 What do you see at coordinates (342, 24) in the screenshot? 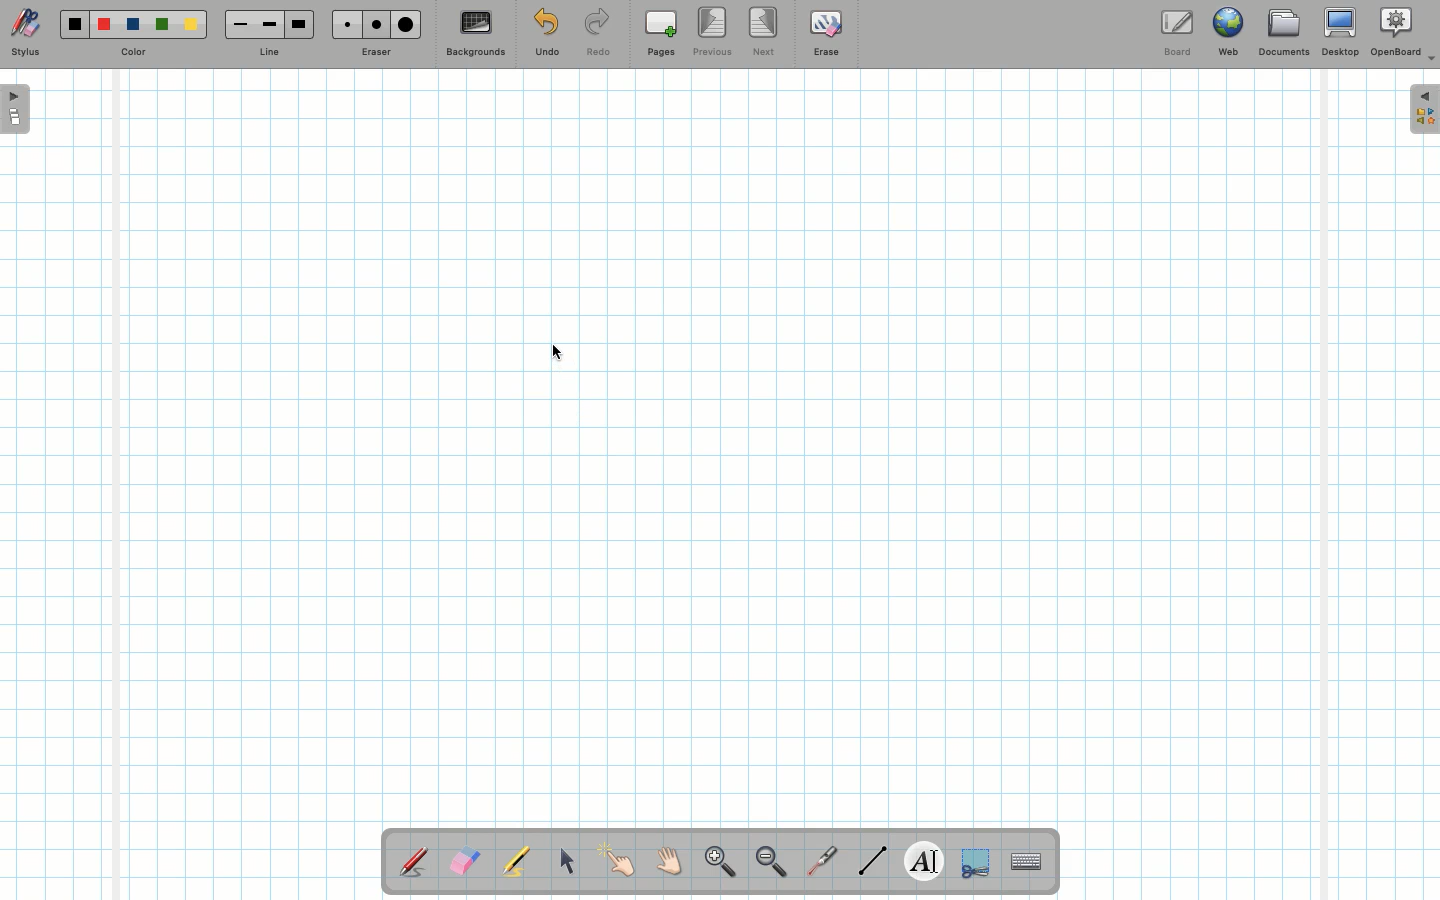
I see `Small eraser` at bounding box center [342, 24].